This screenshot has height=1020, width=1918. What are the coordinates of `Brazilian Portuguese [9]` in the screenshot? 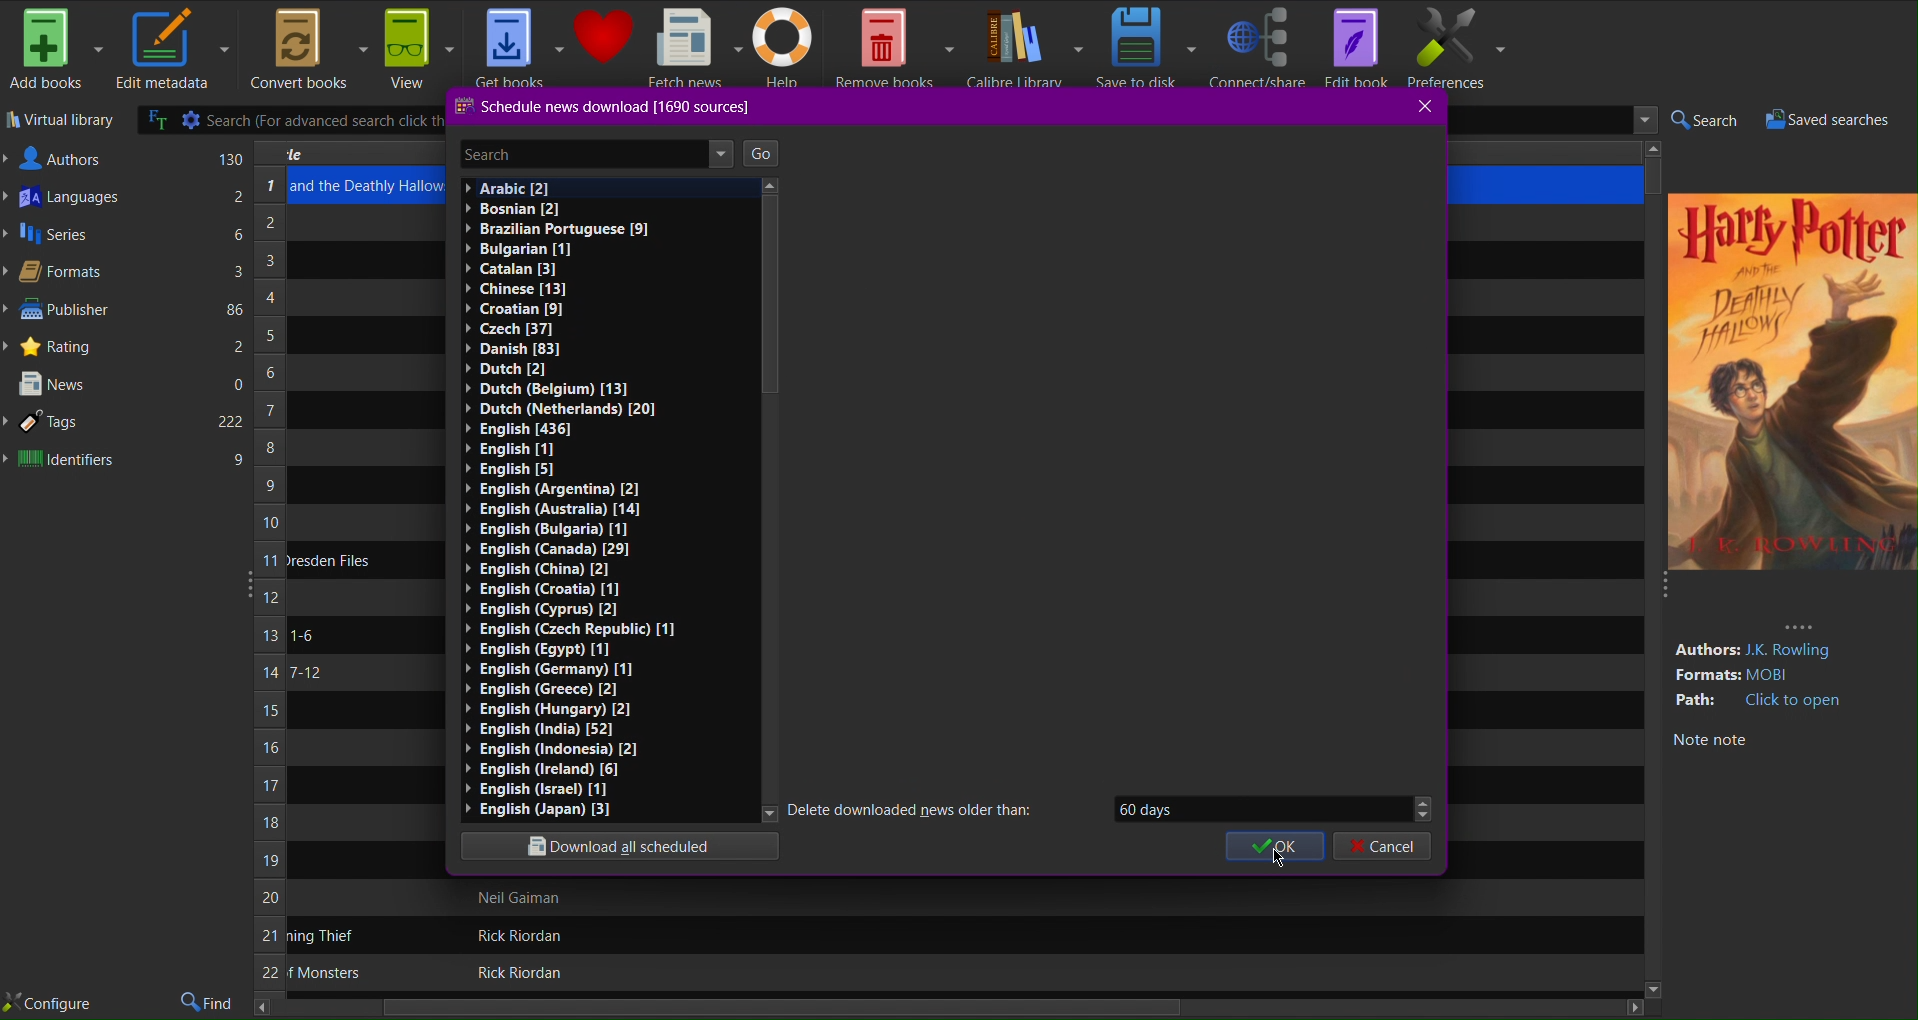 It's located at (557, 230).